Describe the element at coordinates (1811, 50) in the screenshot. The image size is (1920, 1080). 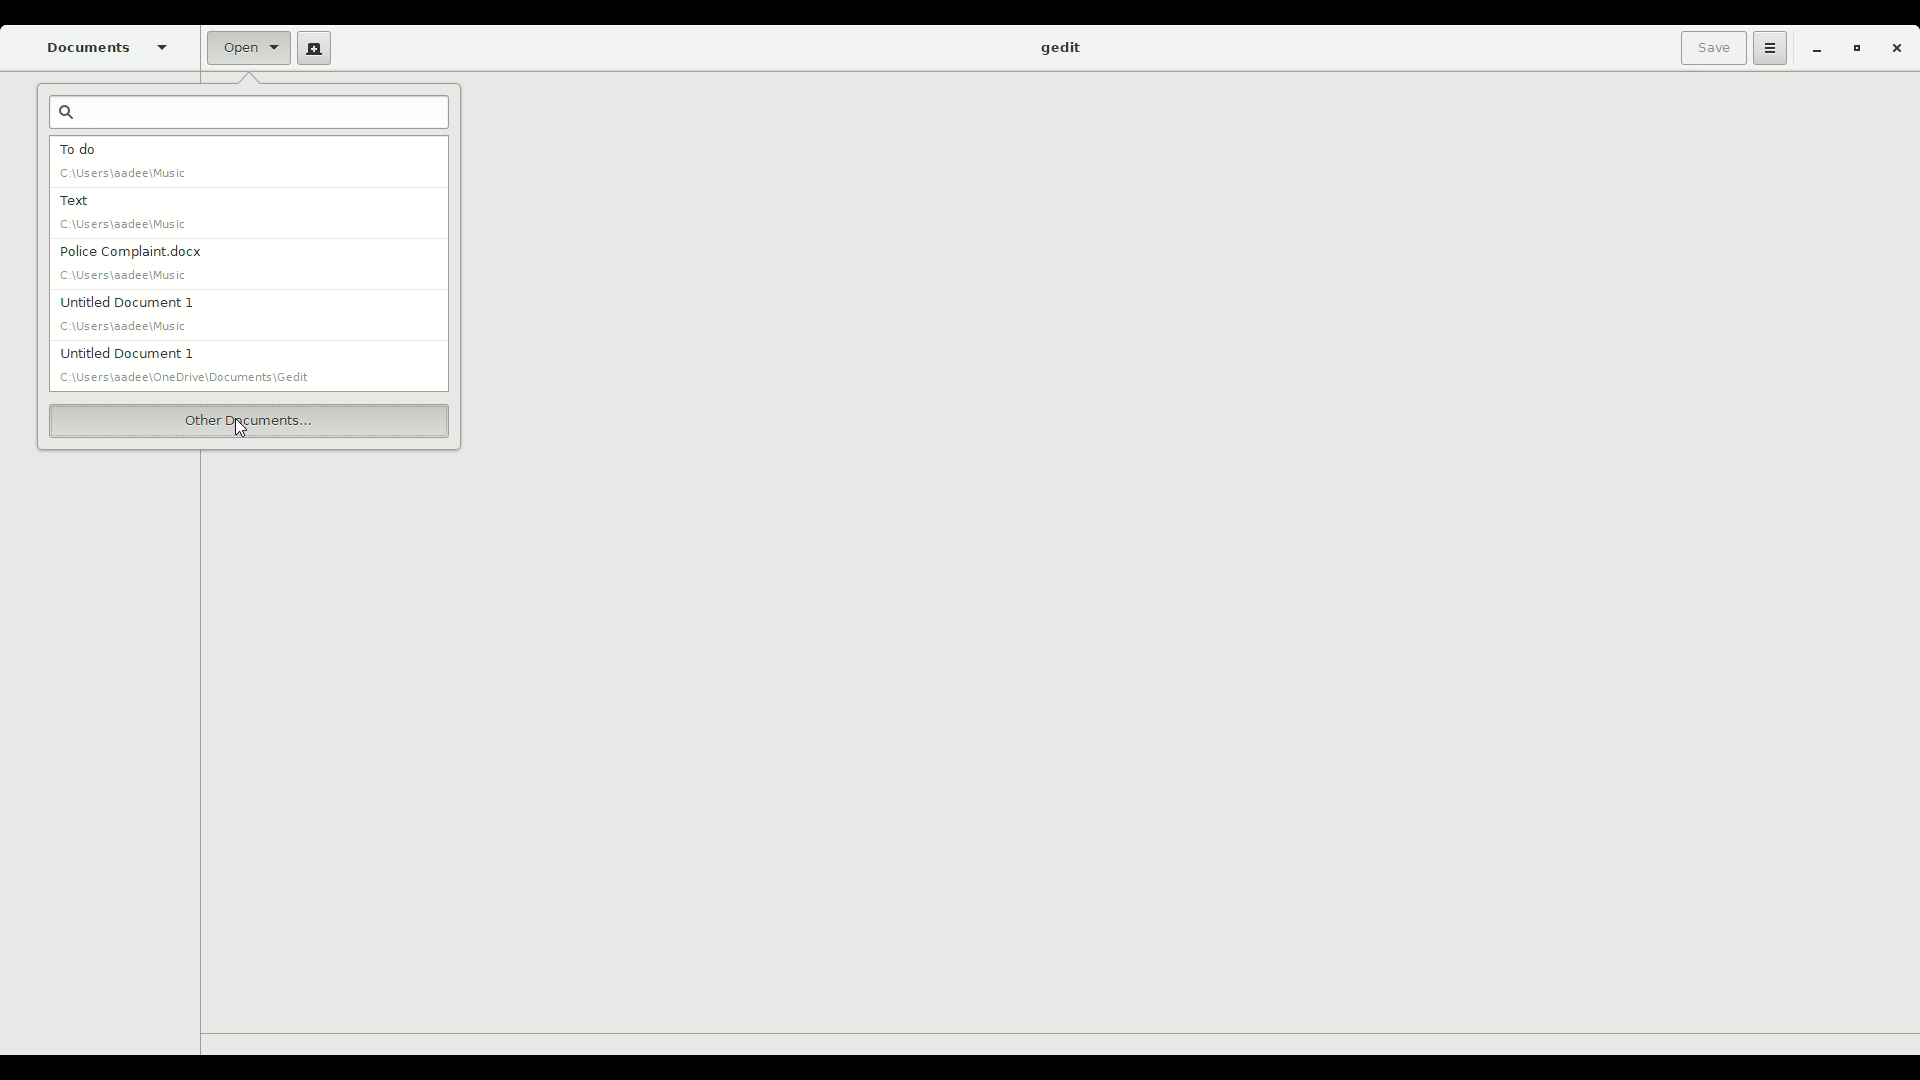
I see `Minimize` at that location.